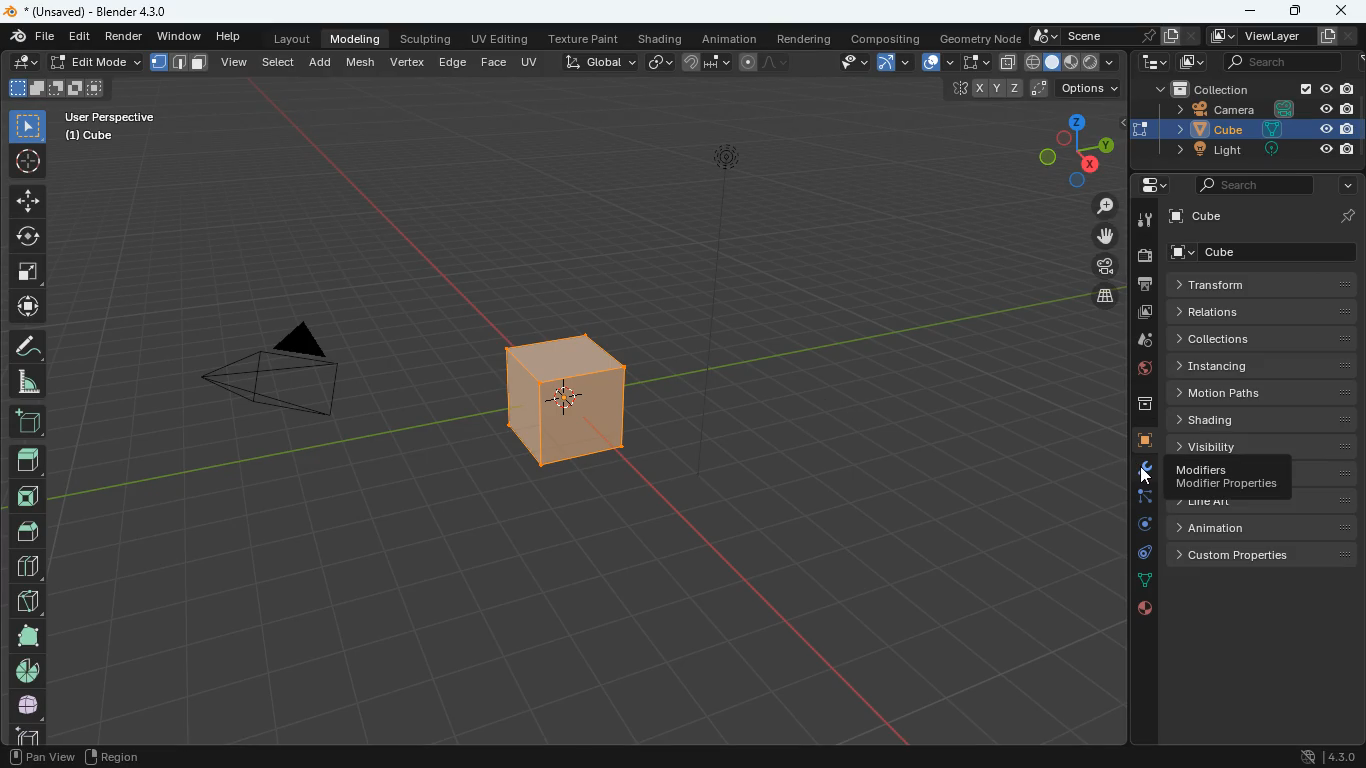 This screenshot has width=1366, height=768. Describe the element at coordinates (1098, 264) in the screenshot. I see `camera` at that location.